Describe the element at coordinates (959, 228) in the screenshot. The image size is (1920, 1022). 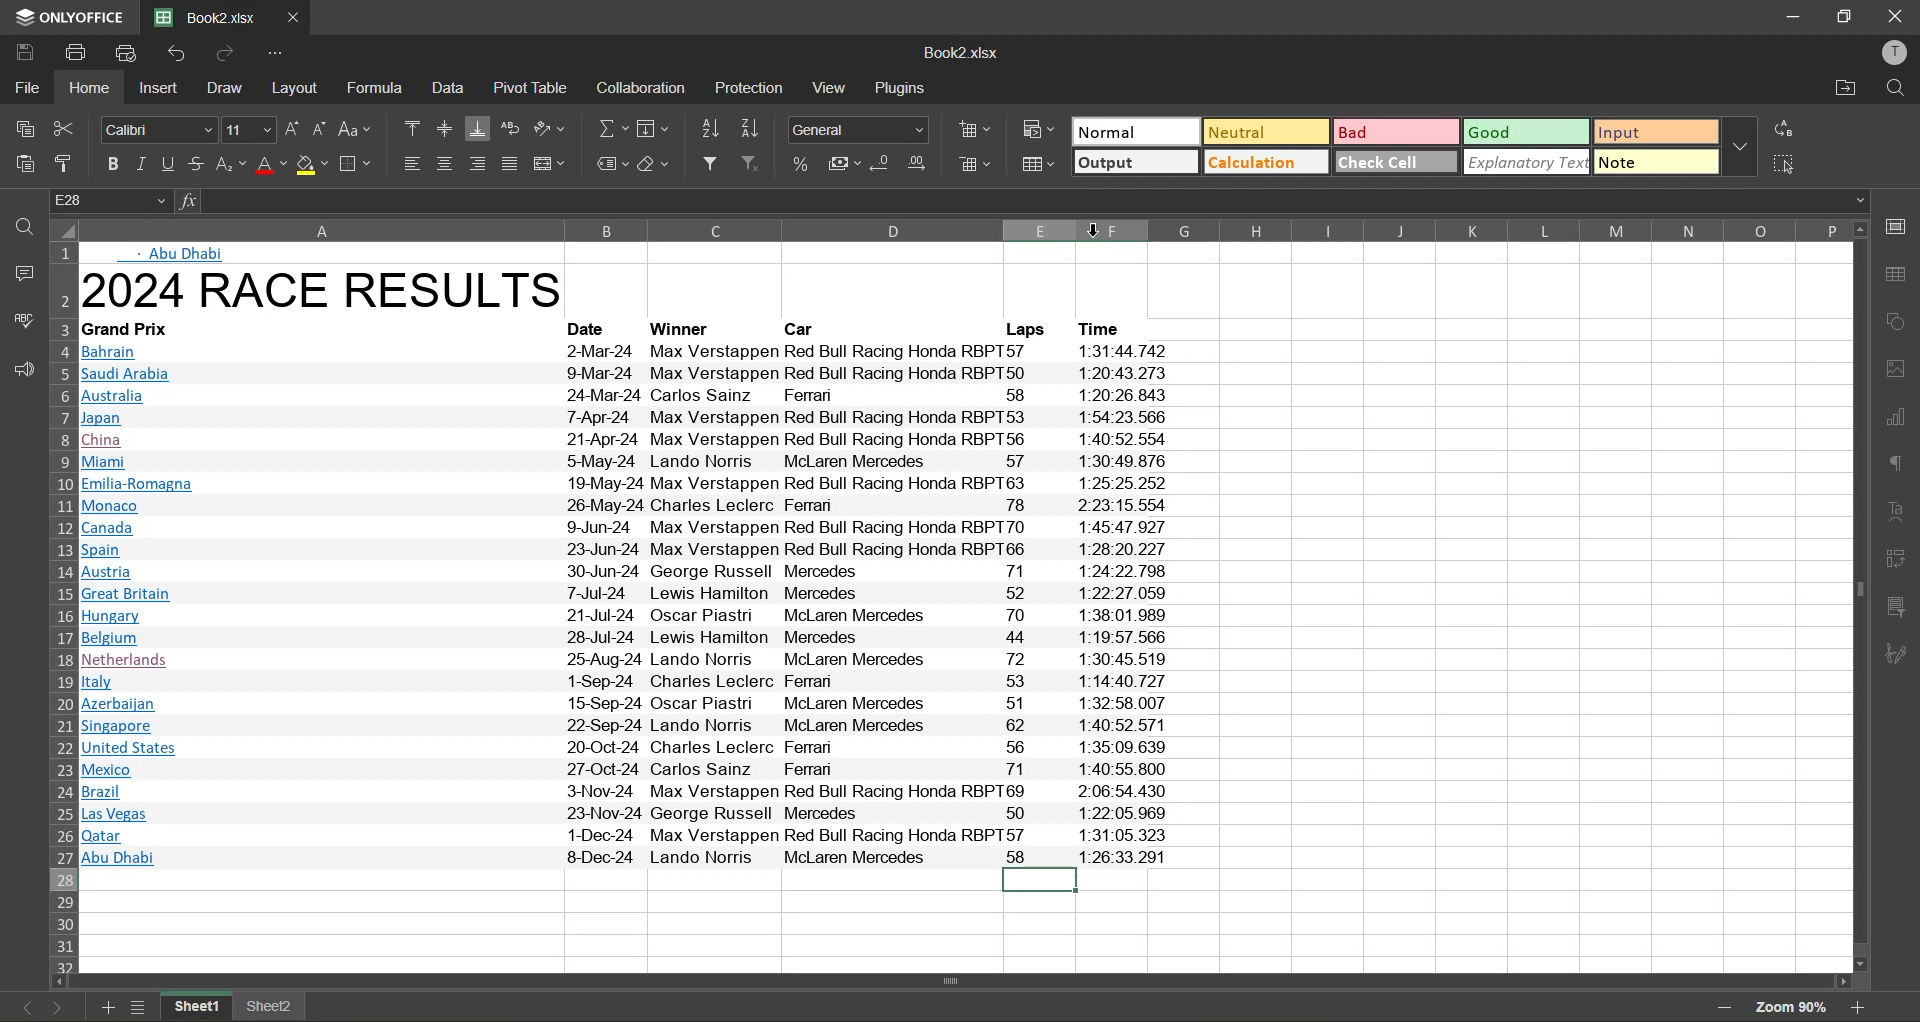
I see `column names` at that location.